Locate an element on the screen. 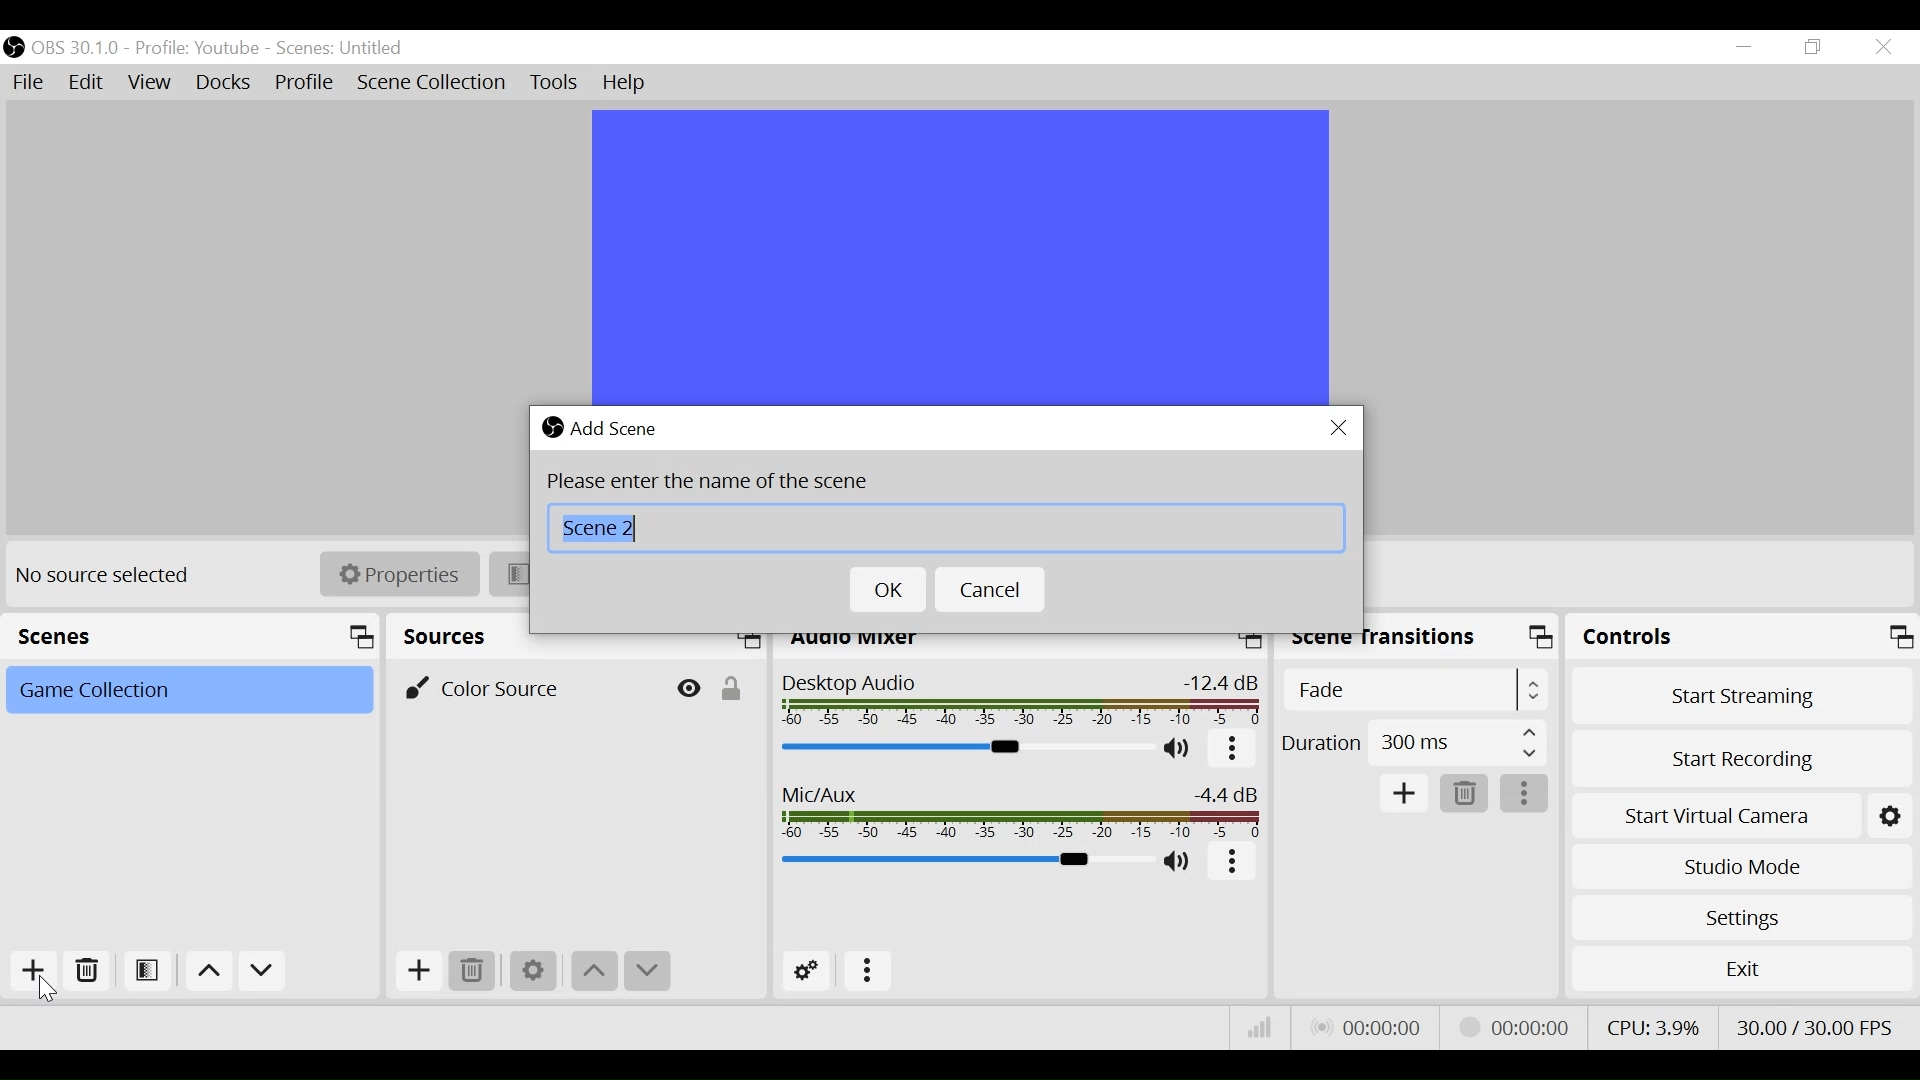 The height and width of the screenshot is (1080, 1920). Desktop Audio is located at coordinates (1022, 702).